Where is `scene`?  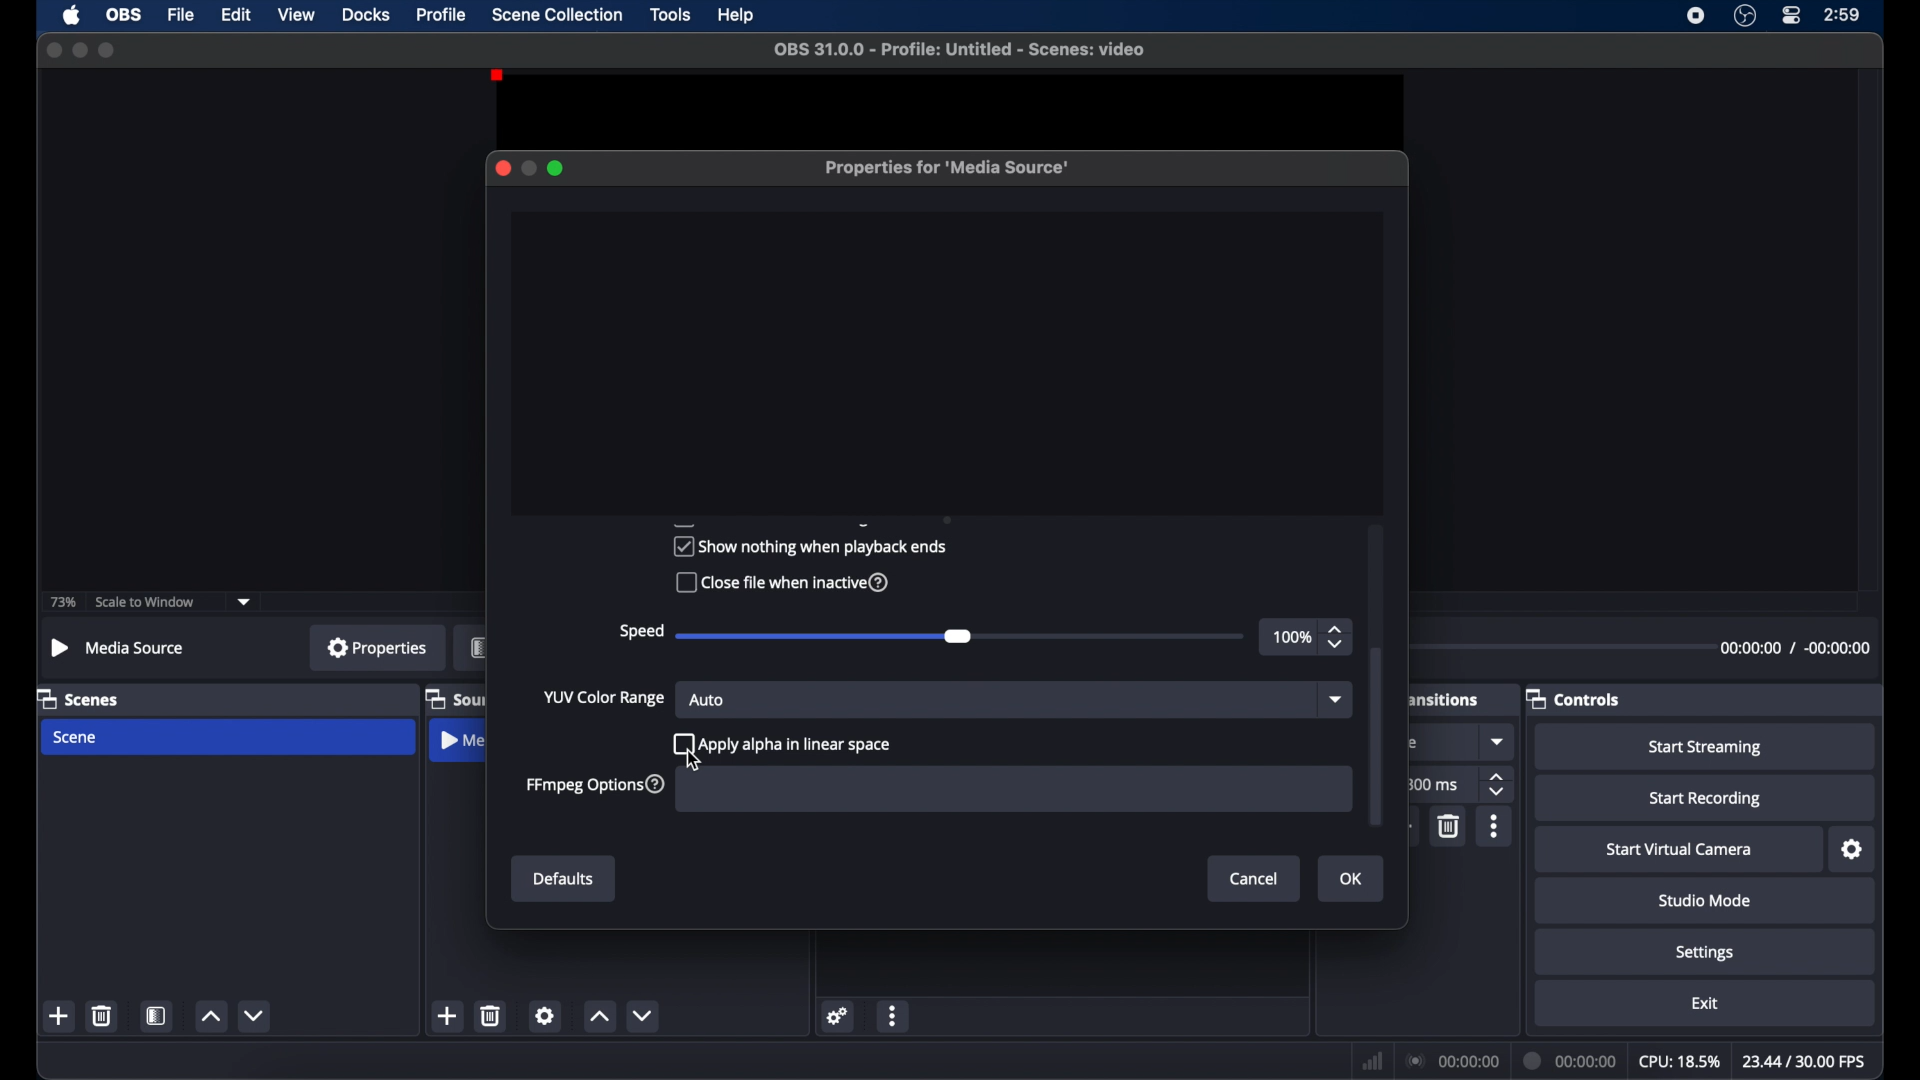 scene is located at coordinates (76, 738).